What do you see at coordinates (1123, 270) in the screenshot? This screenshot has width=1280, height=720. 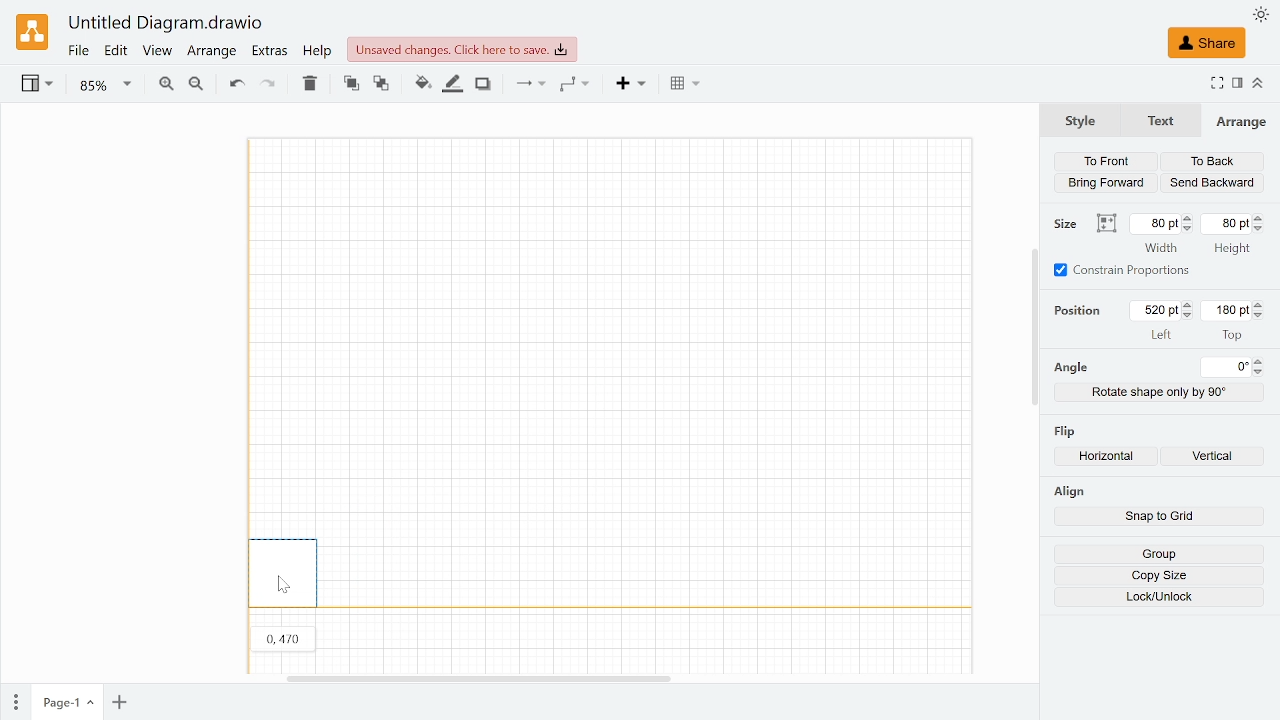 I see `Constrain proportions` at bounding box center [1123, 270].